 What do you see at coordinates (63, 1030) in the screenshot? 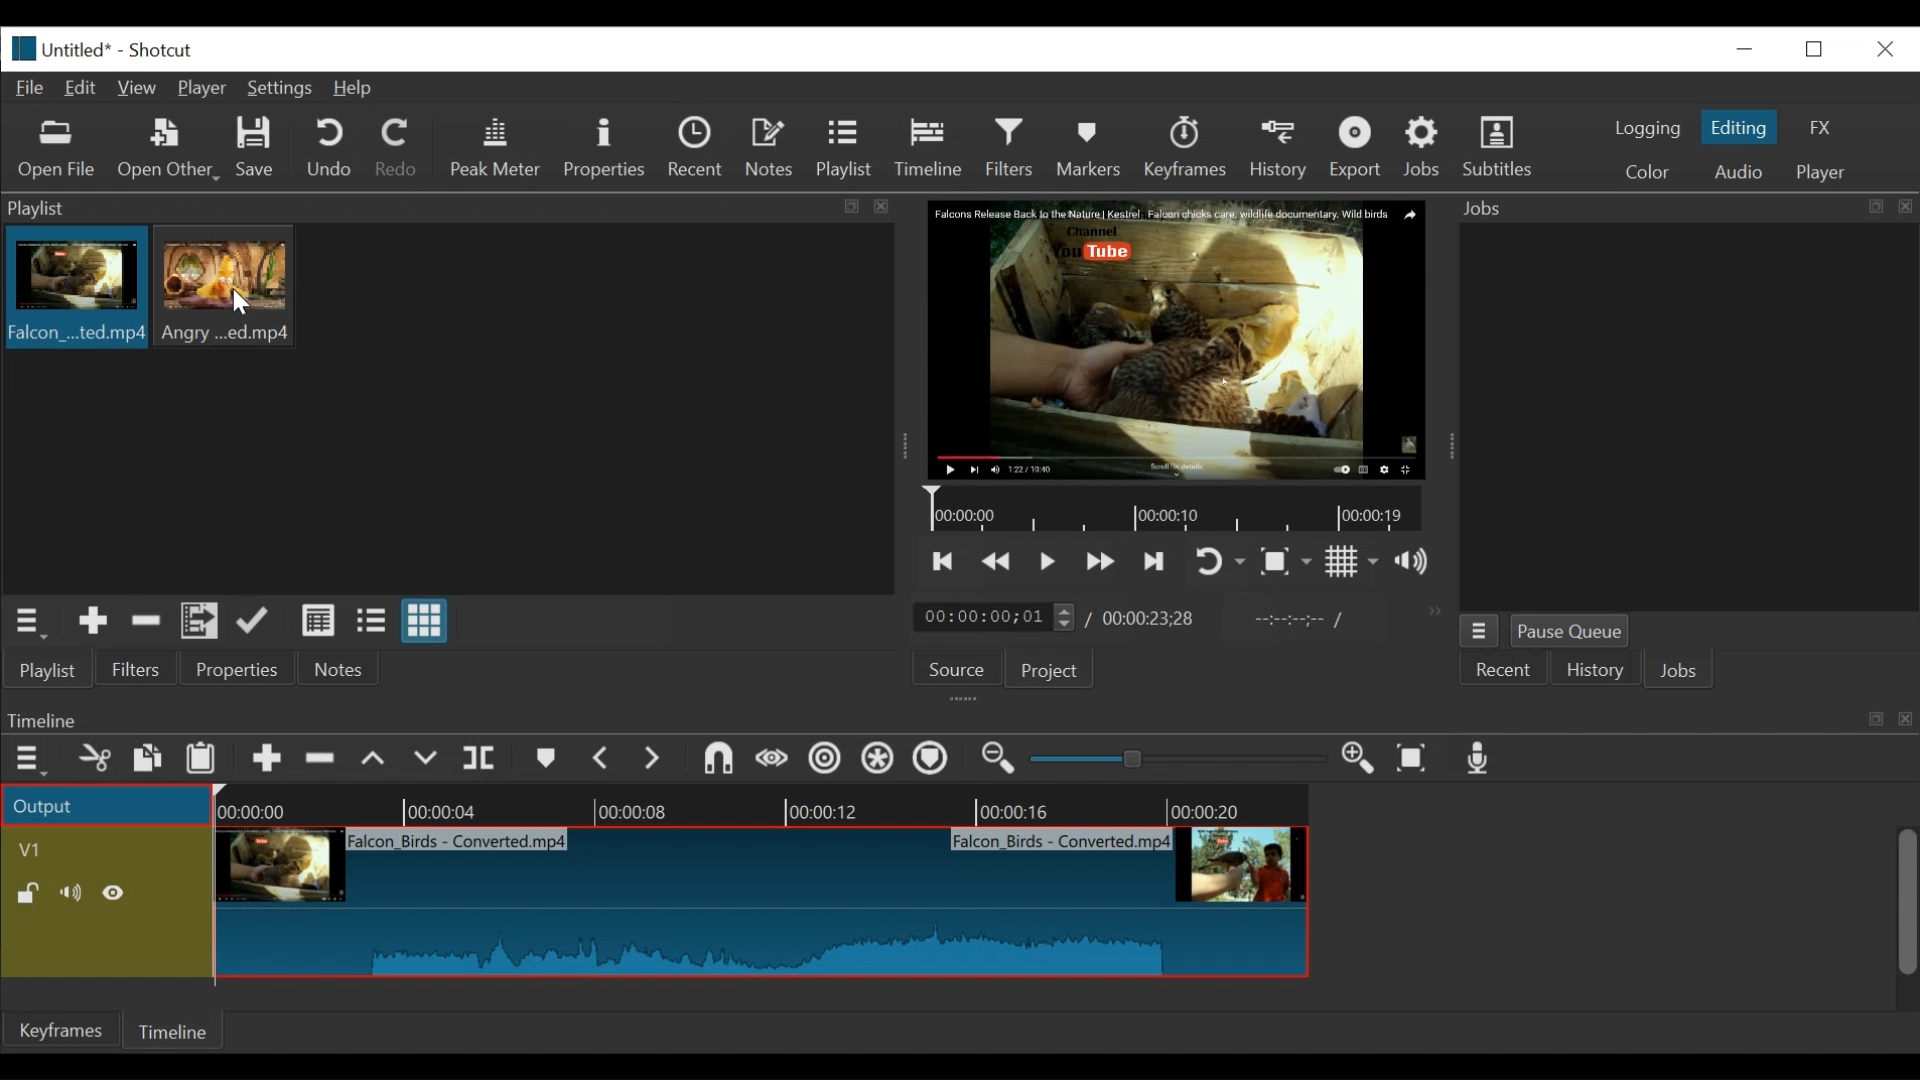
I see `Keyframes` at bounding box center [63, 1030].